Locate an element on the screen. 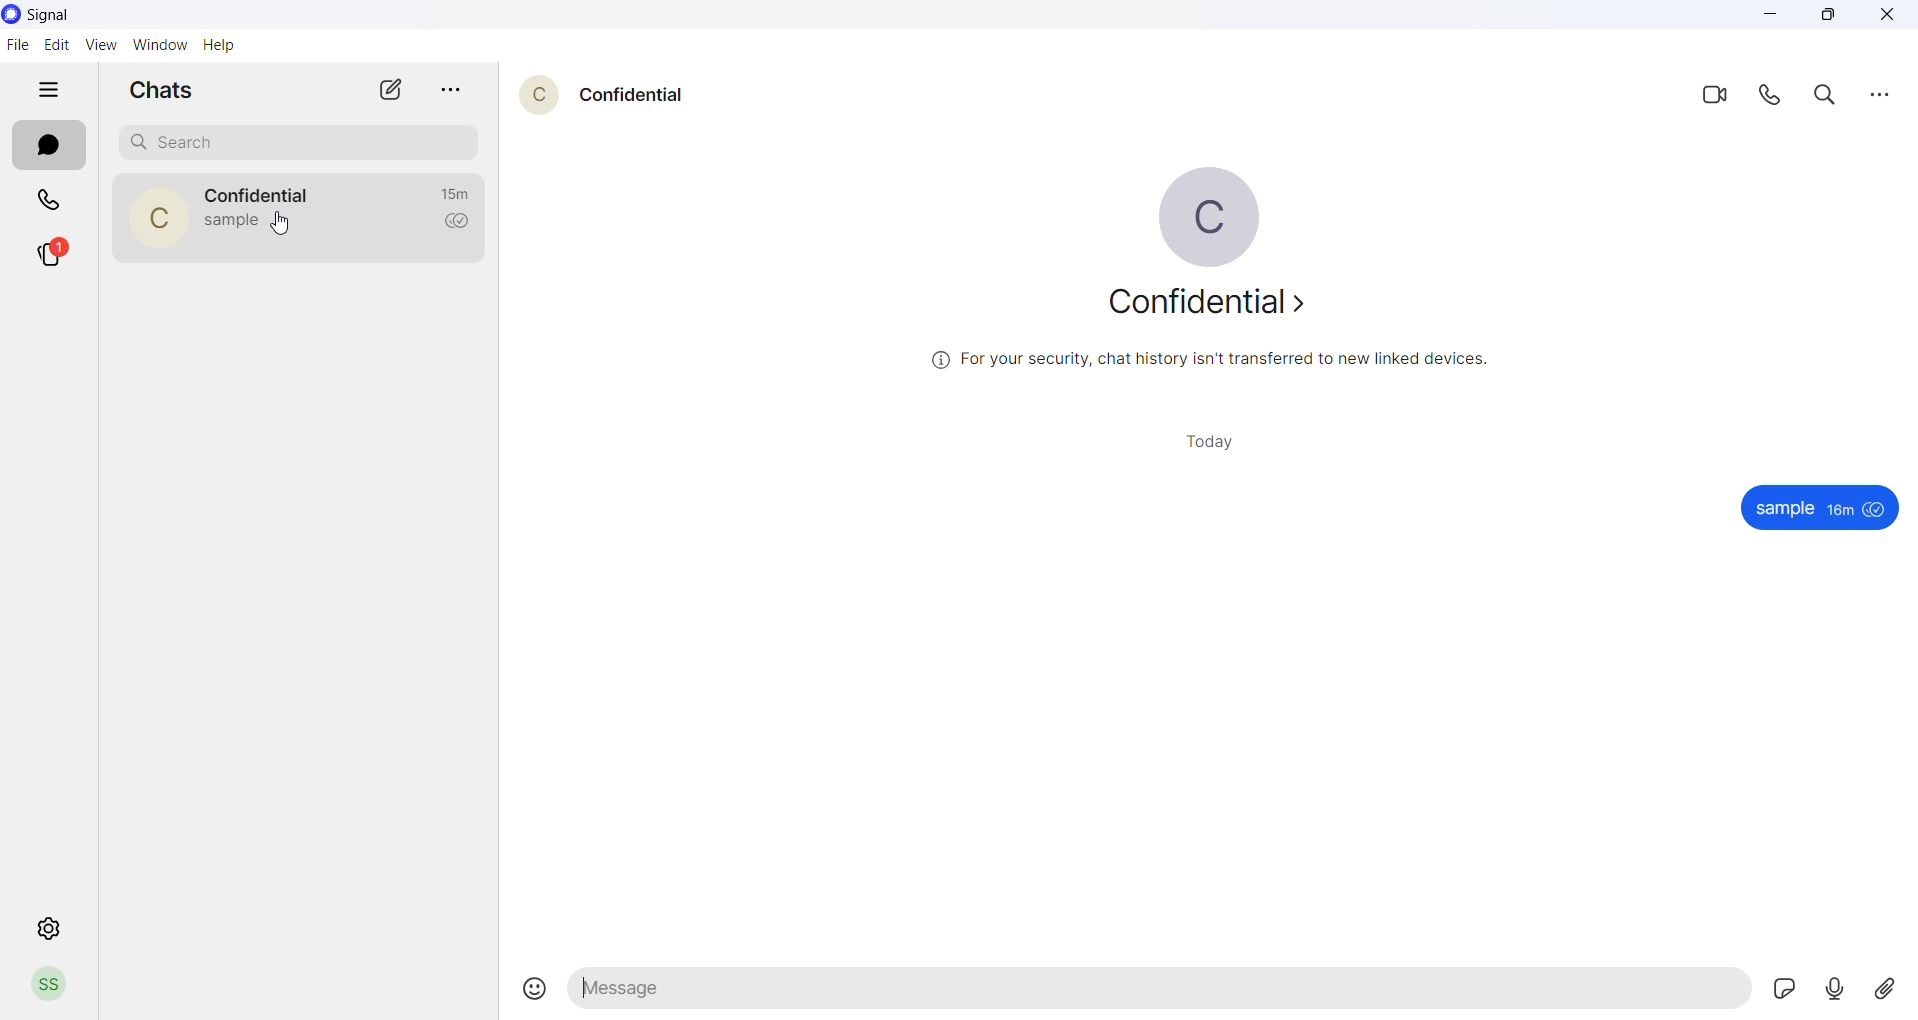 The width and height of the screenshot is (1918, 1020). help is located at coordinates (225, 45).